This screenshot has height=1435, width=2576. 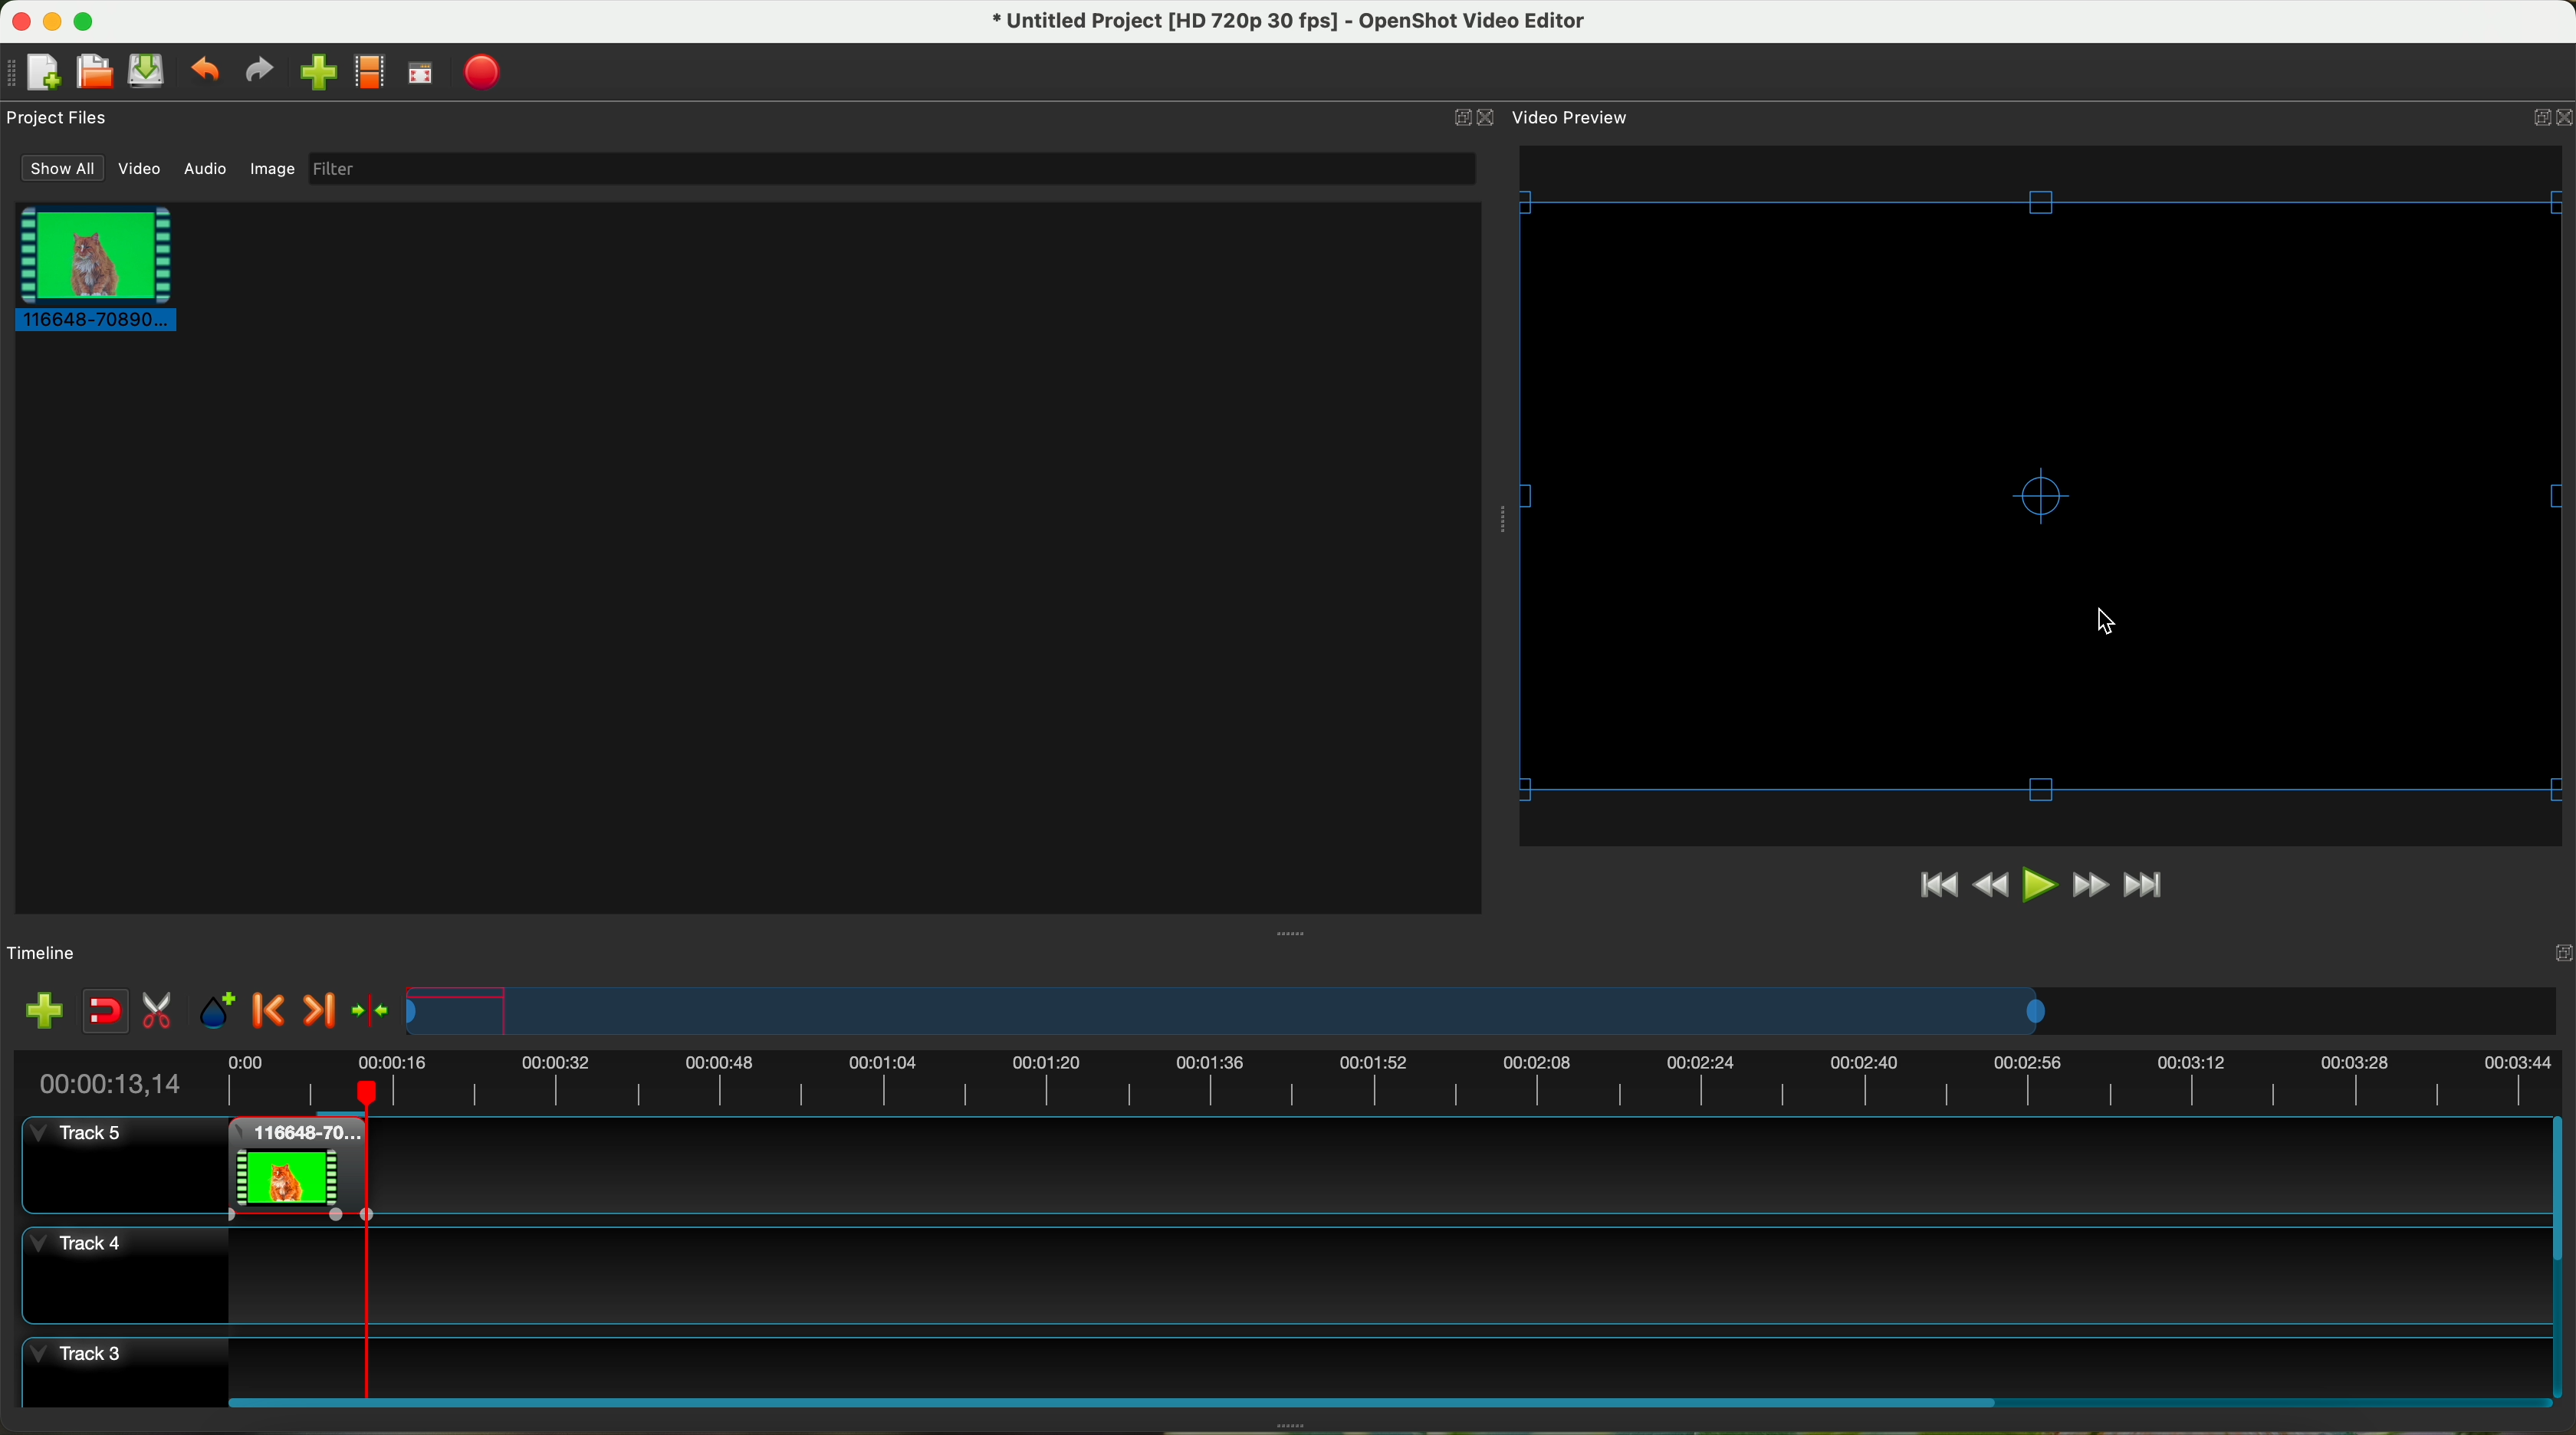 I want to click on full screen, so click(x=420, y=73).